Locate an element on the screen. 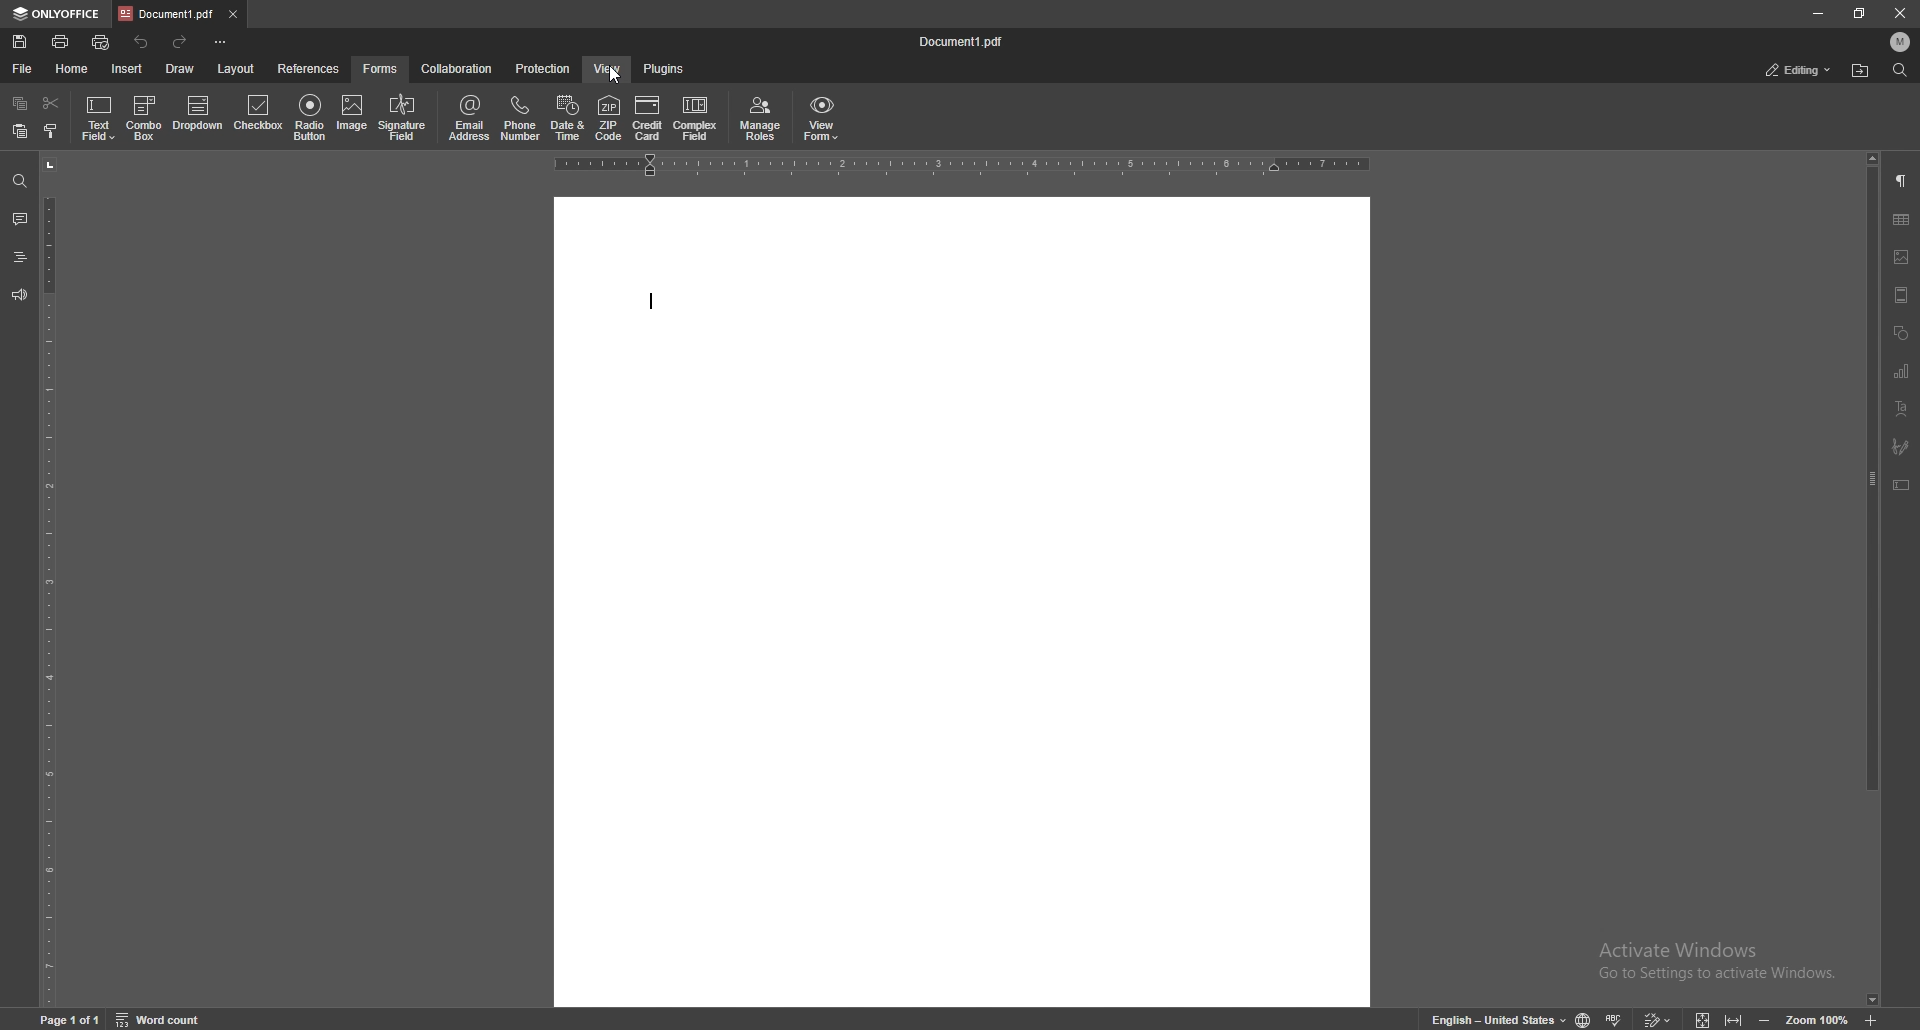 This screenshot has width=1920, height=1030. quick print is located at coordinates (101, 43).